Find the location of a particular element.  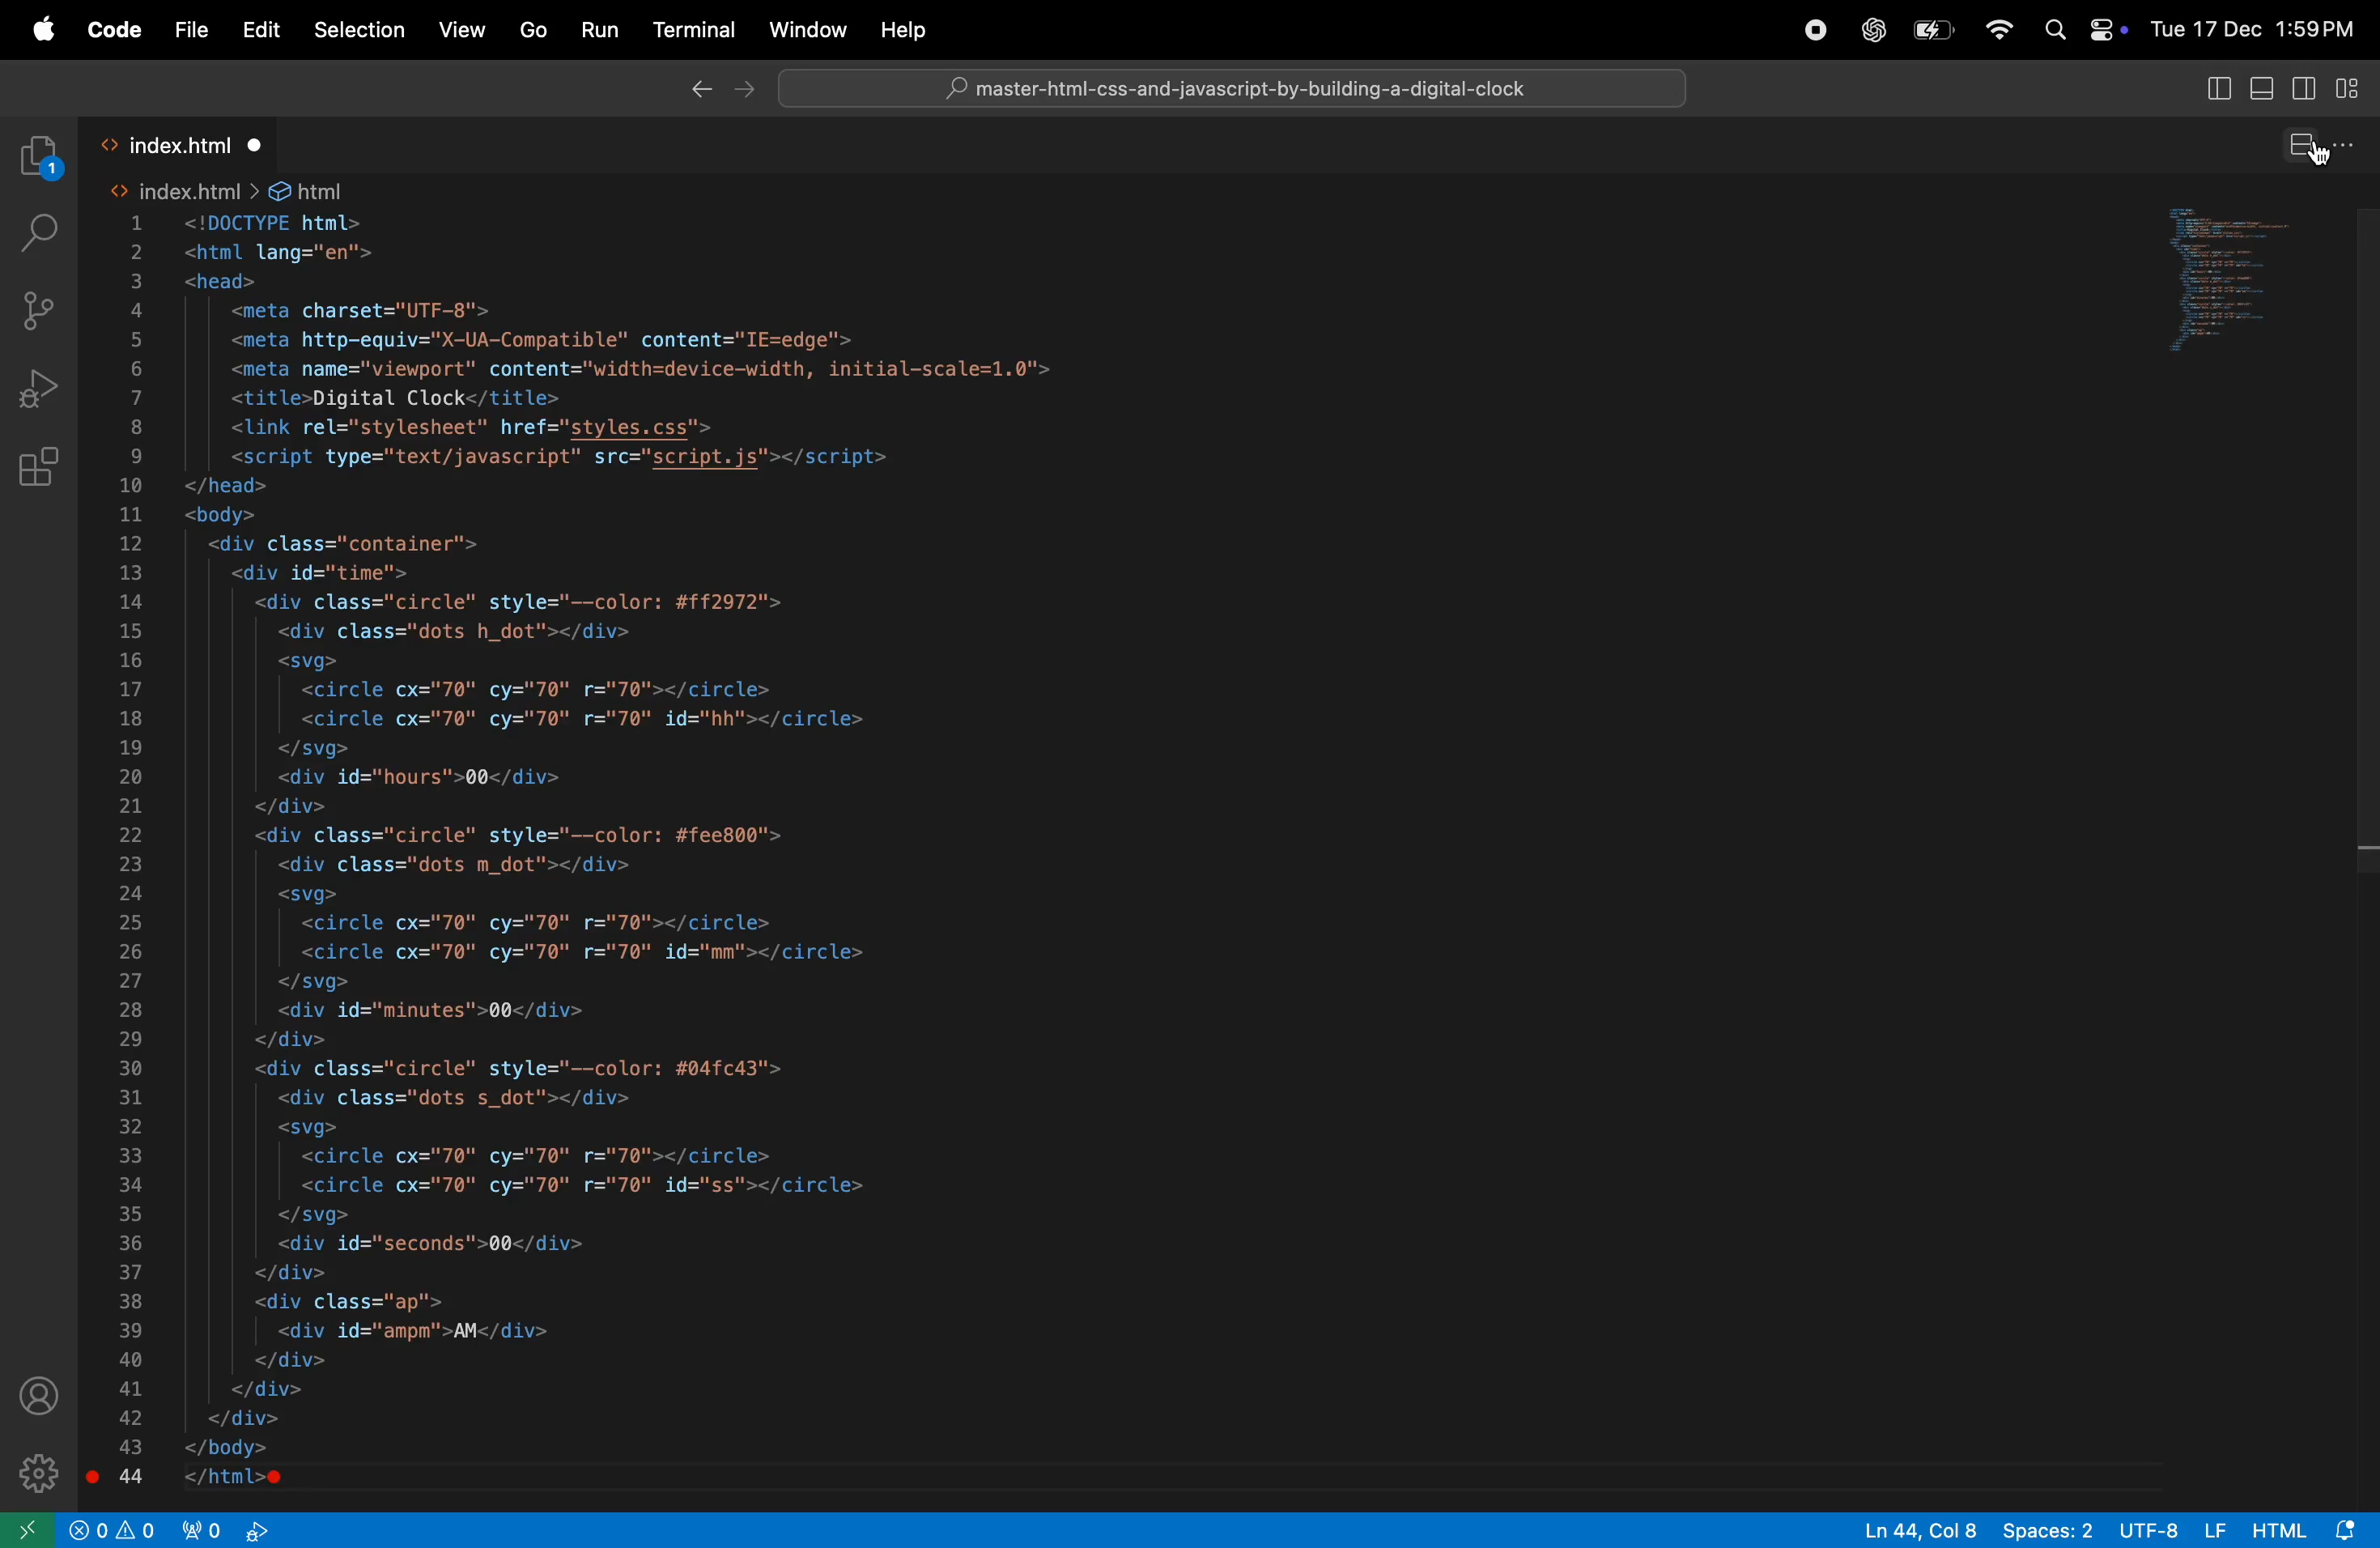

file is located at coordinates (191, 30).